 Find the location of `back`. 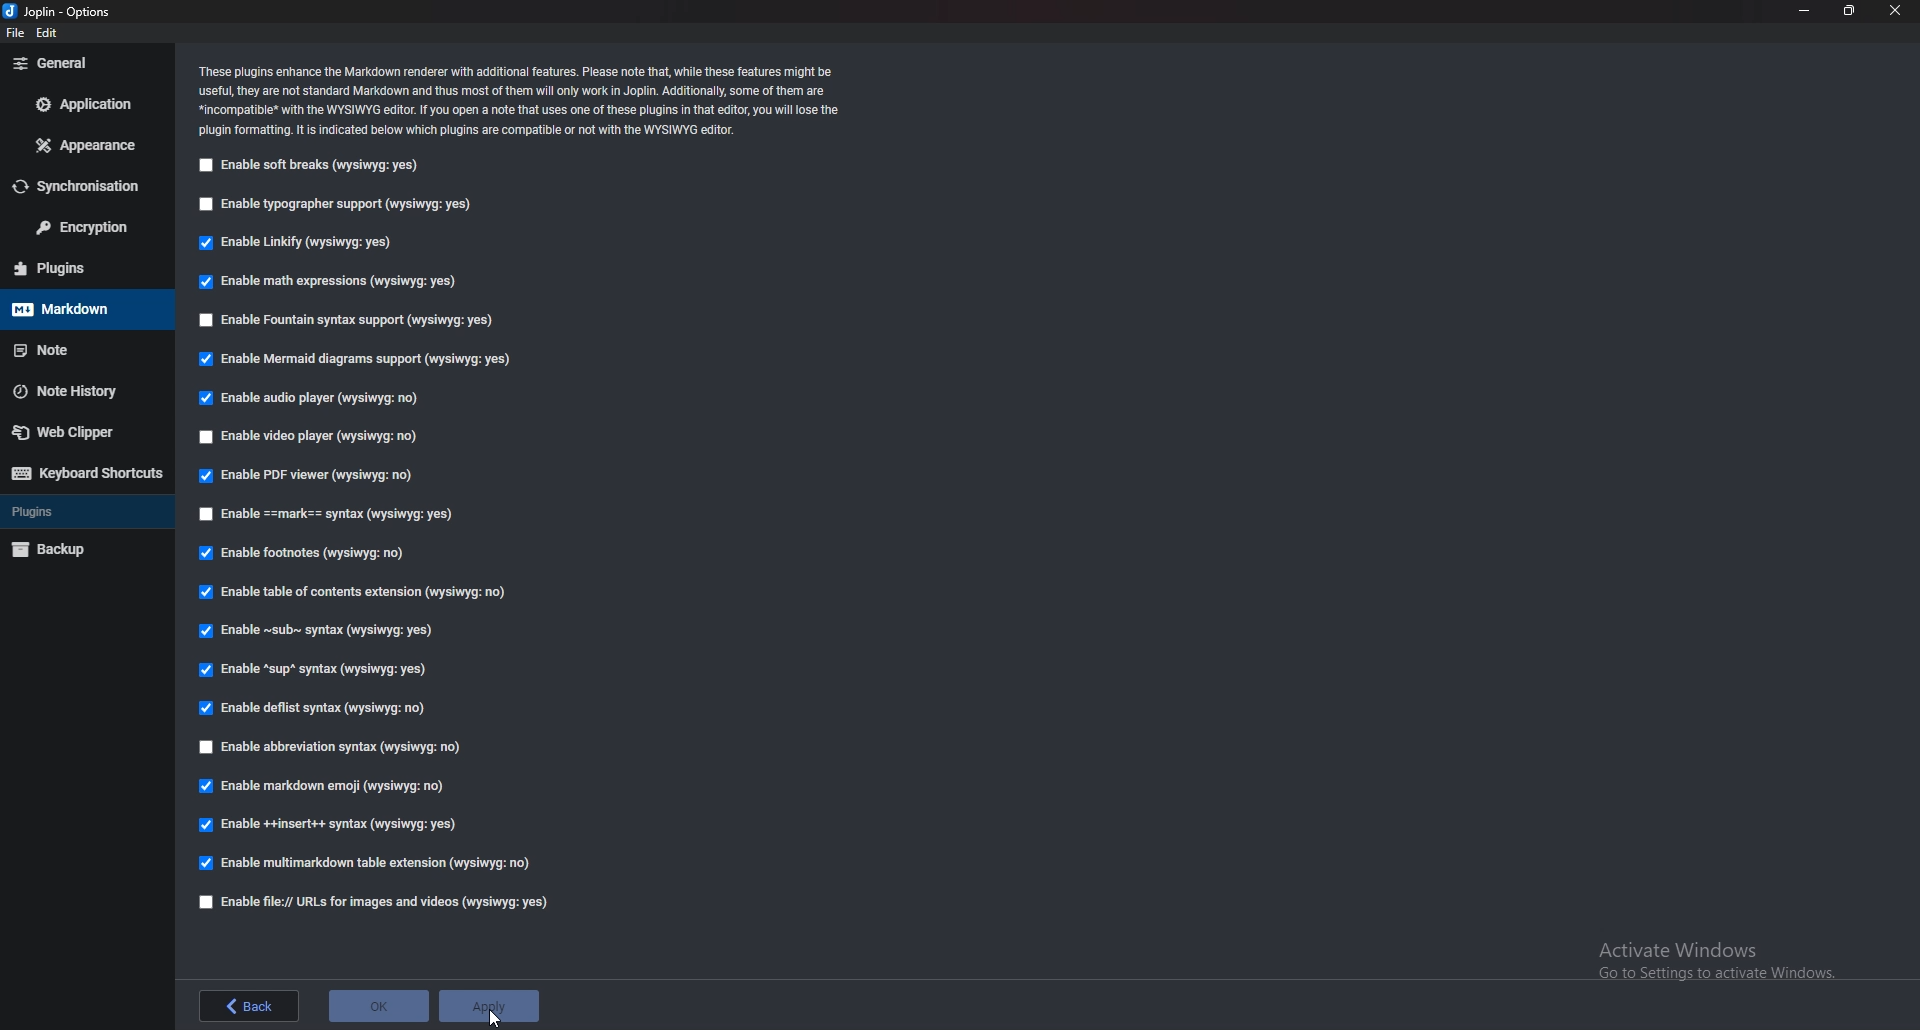

back is located at coordinates (248, 1006).